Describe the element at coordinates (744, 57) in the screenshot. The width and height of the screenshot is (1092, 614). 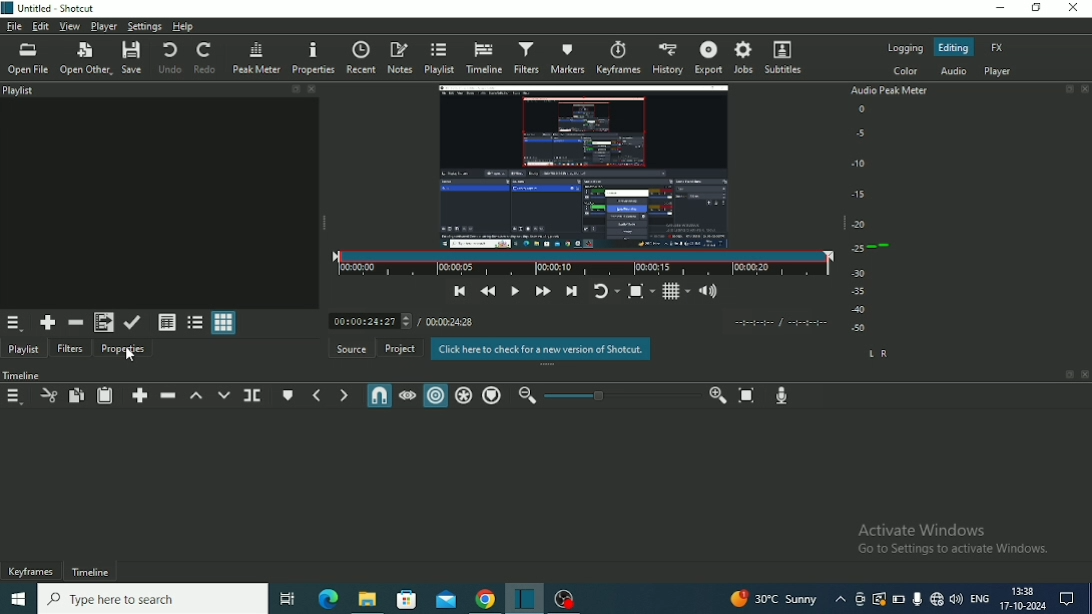
I see `Jobs` at that location.